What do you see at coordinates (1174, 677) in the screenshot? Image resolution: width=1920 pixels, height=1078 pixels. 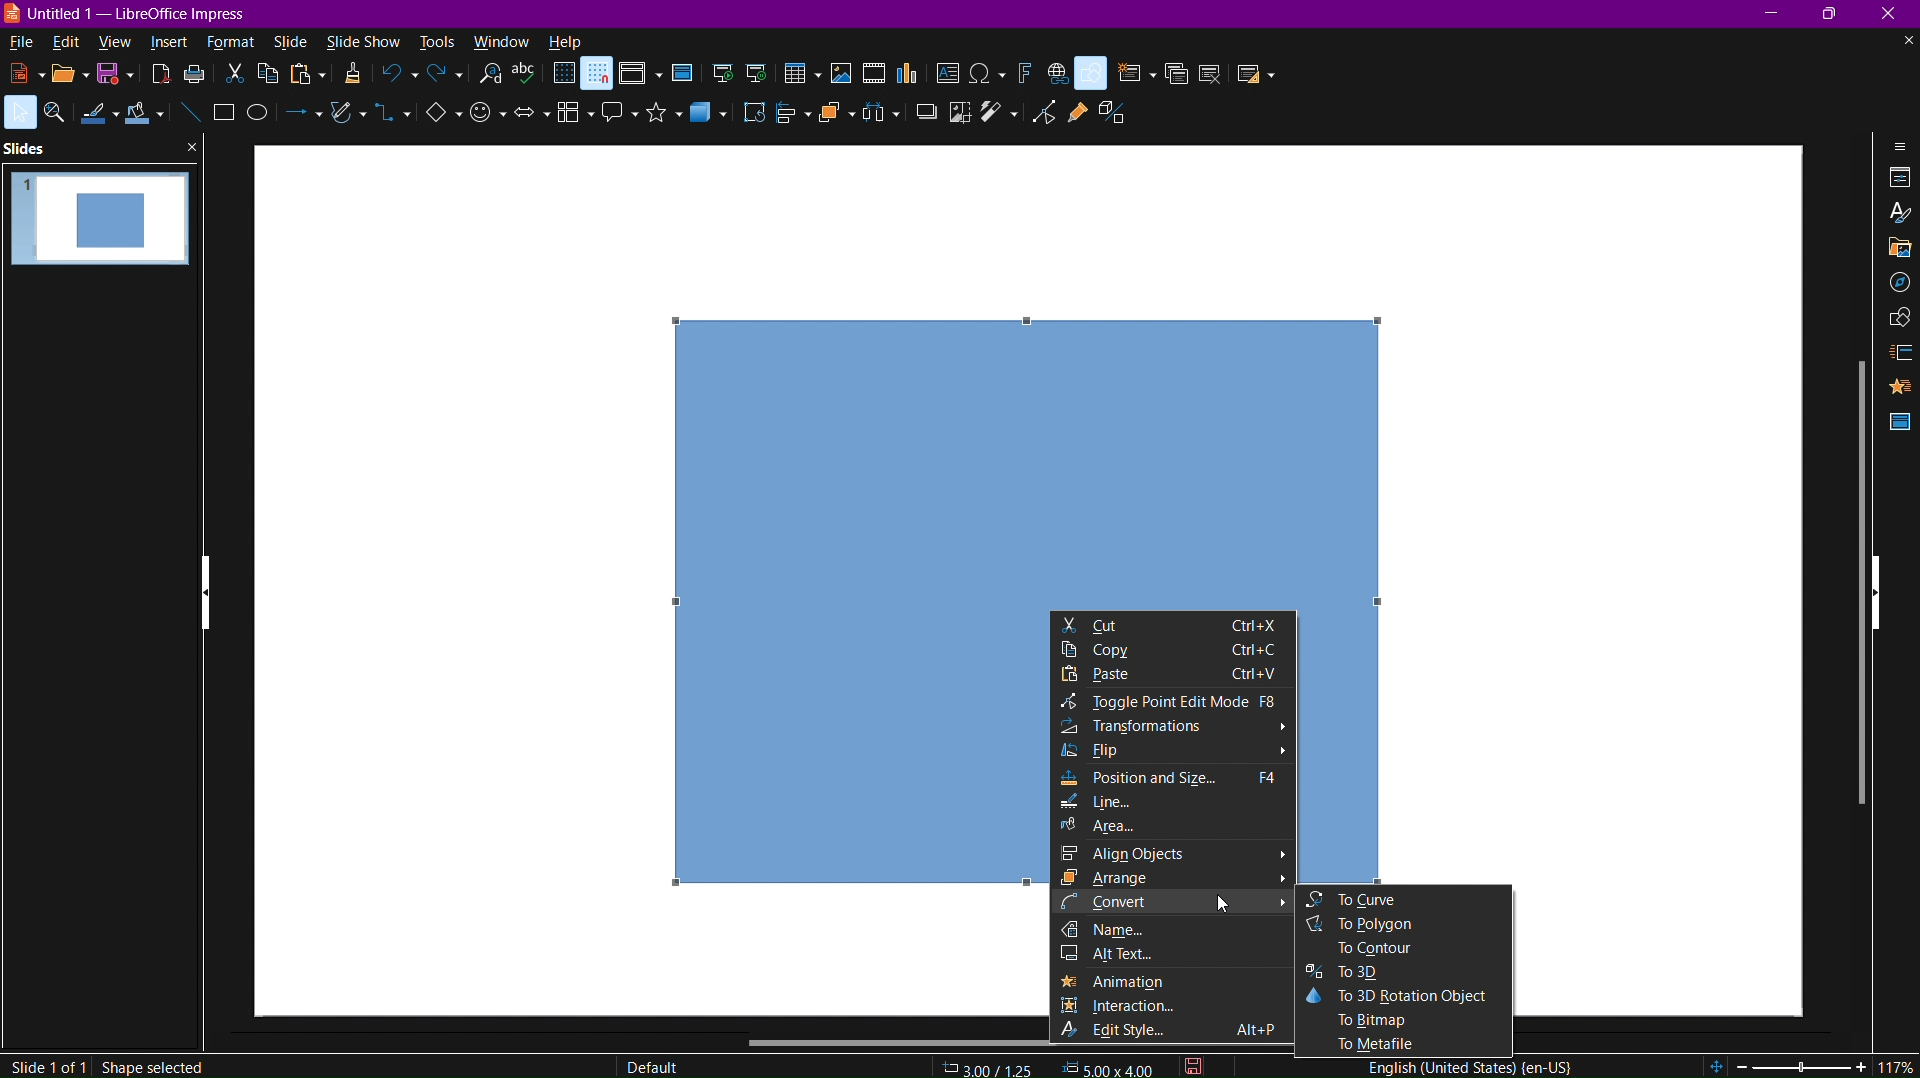 I see `Paste` at bounding box center [1174, 677].